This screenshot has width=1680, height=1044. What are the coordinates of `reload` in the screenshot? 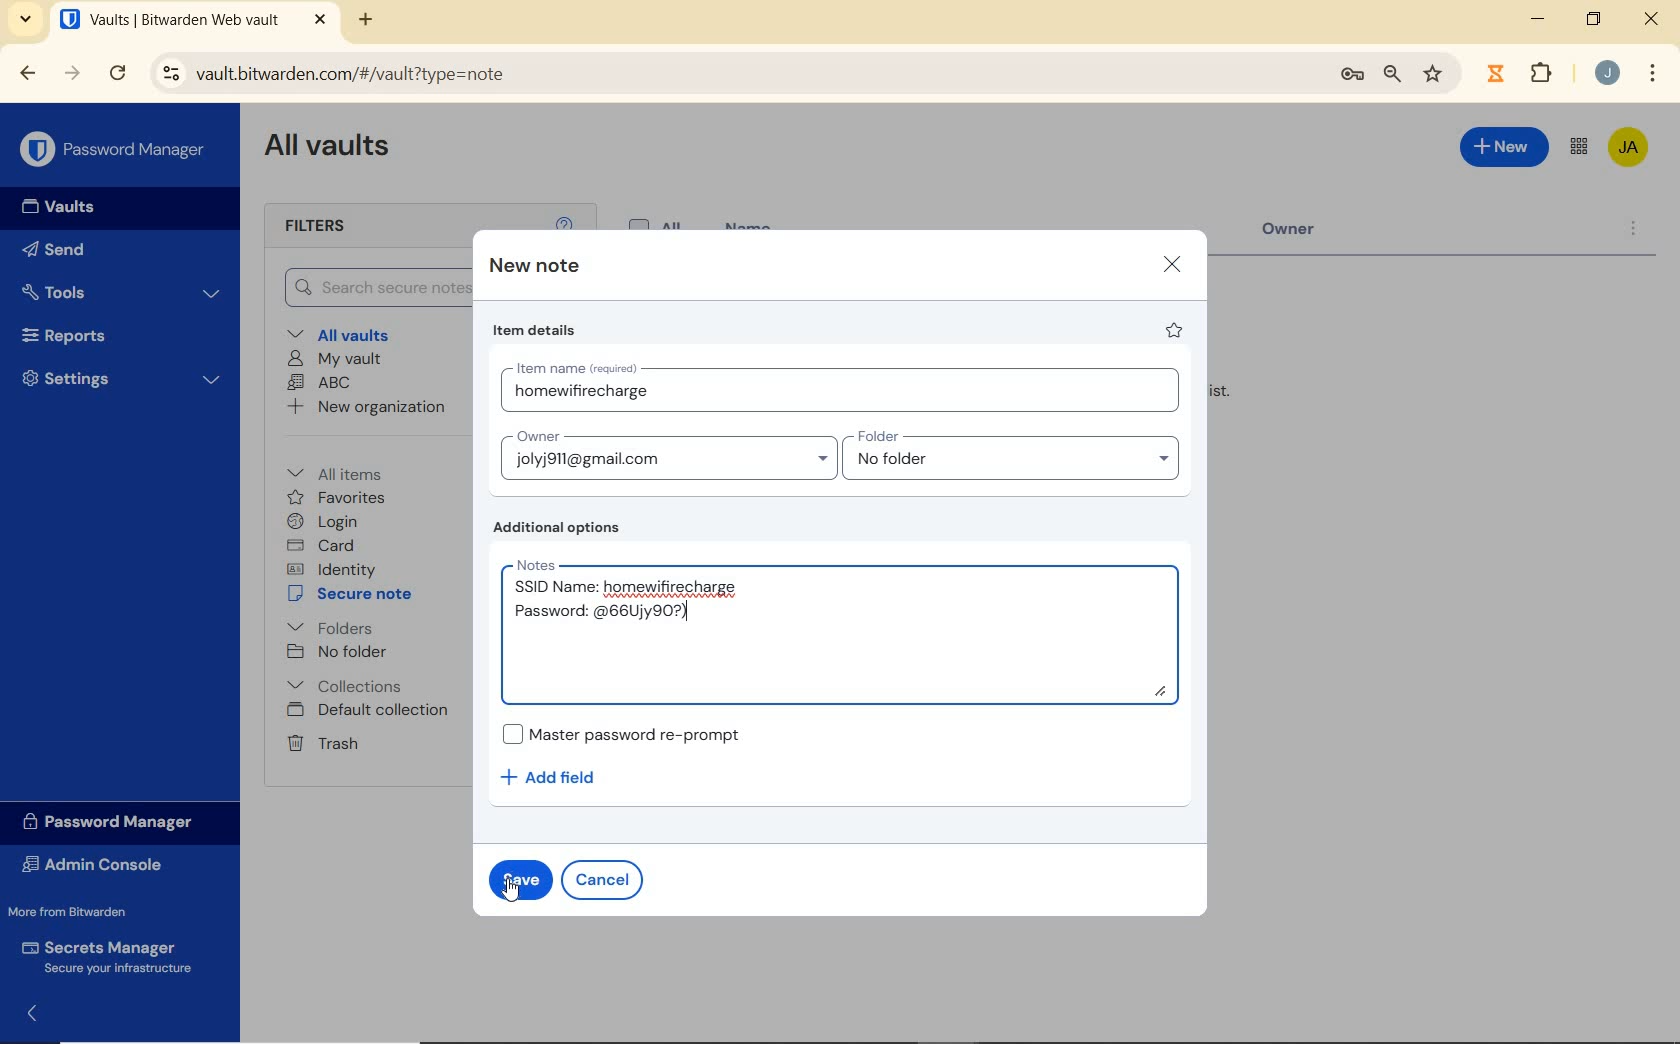 It's located at (117, 74).